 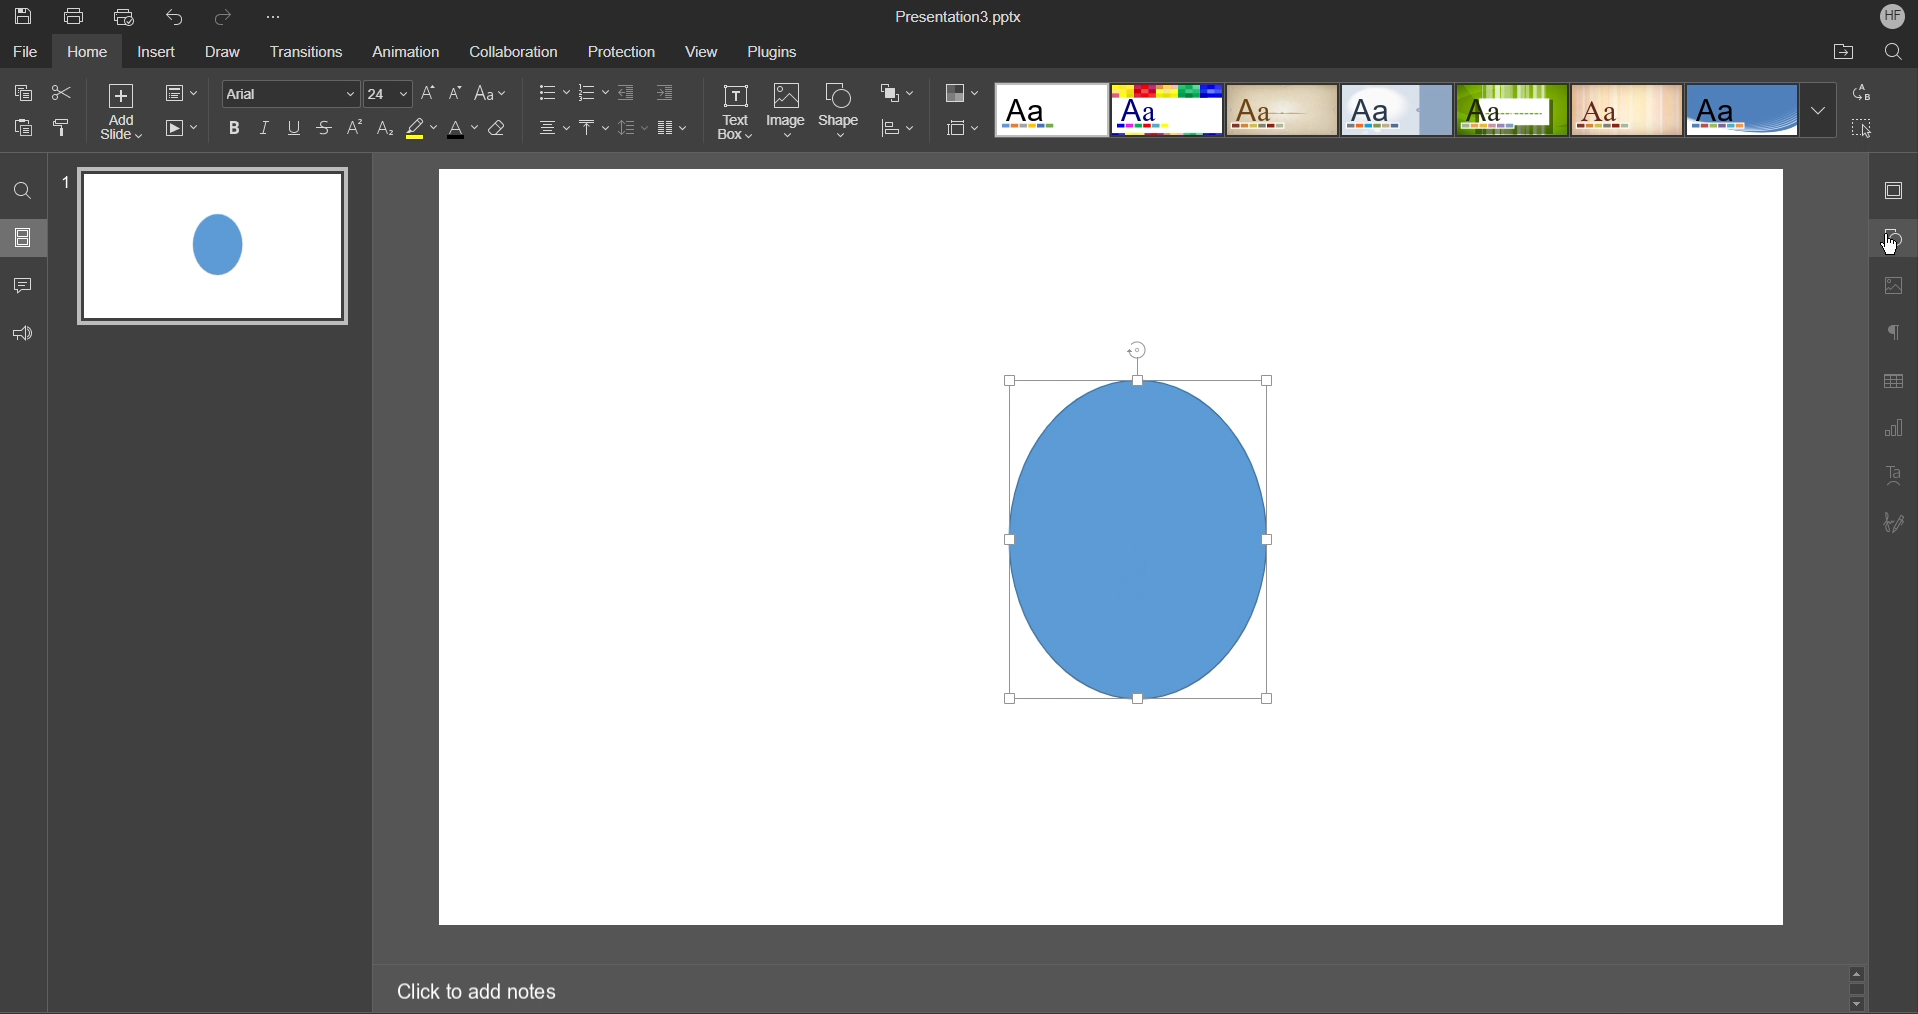 What do you see at coordinates (1894, 54) in the screenshot?
I see `Search` at bounding box center [1894, 54].